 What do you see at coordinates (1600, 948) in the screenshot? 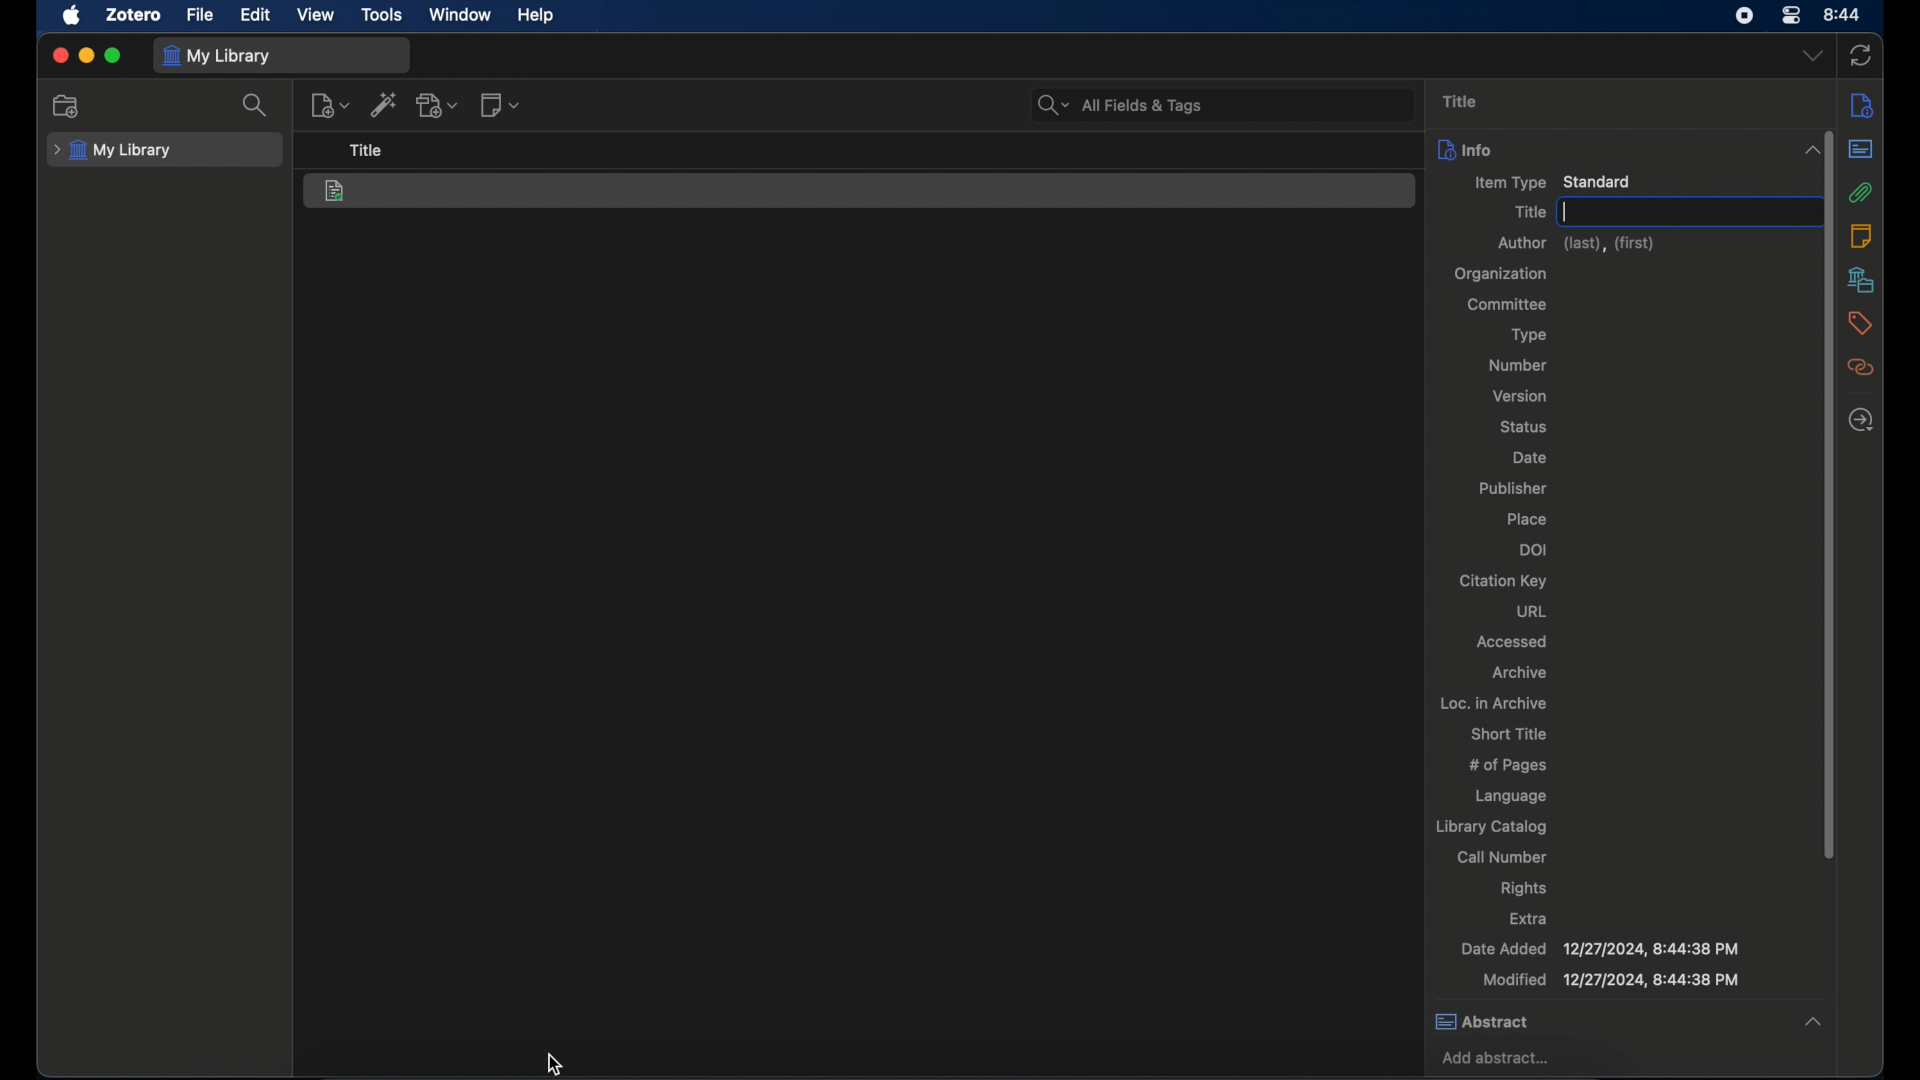
I see `date added` at bounding box center [1600, 948].